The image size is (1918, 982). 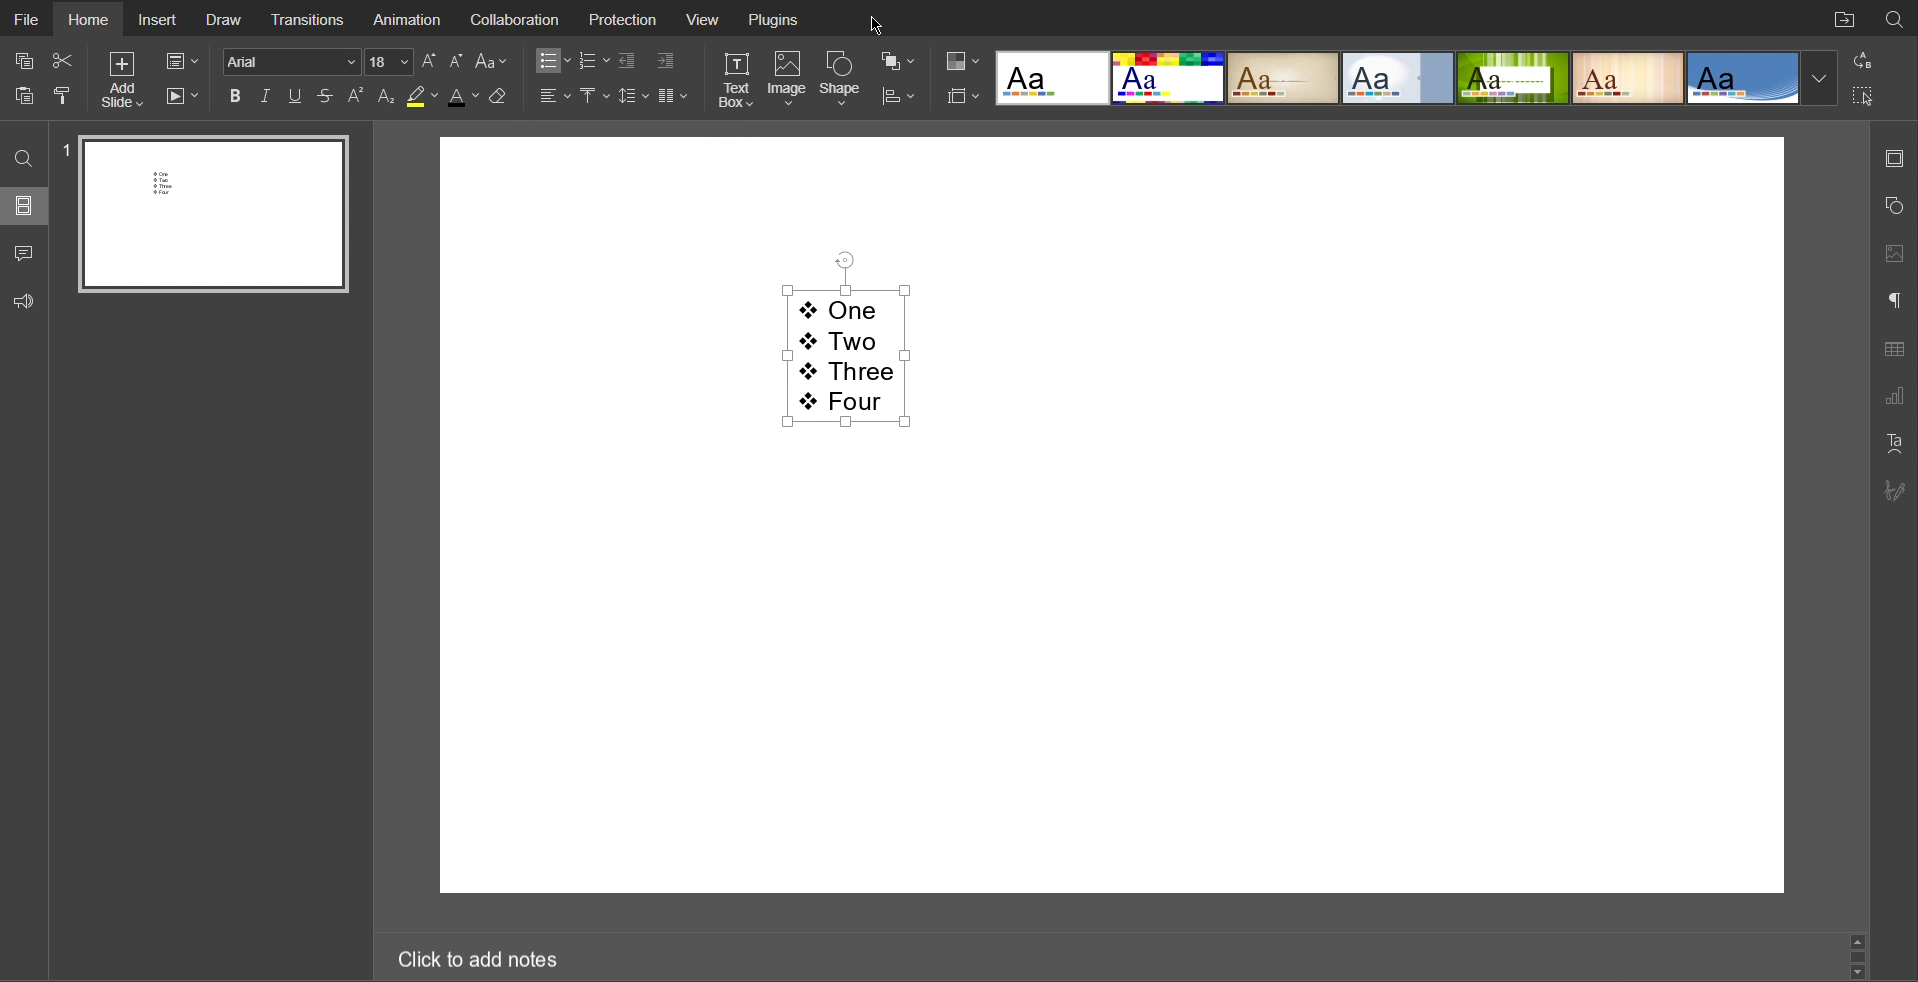 What do you see at coordinates (788, 83) in the screenshot?
I see `Image` at bounding box center [788, 83].